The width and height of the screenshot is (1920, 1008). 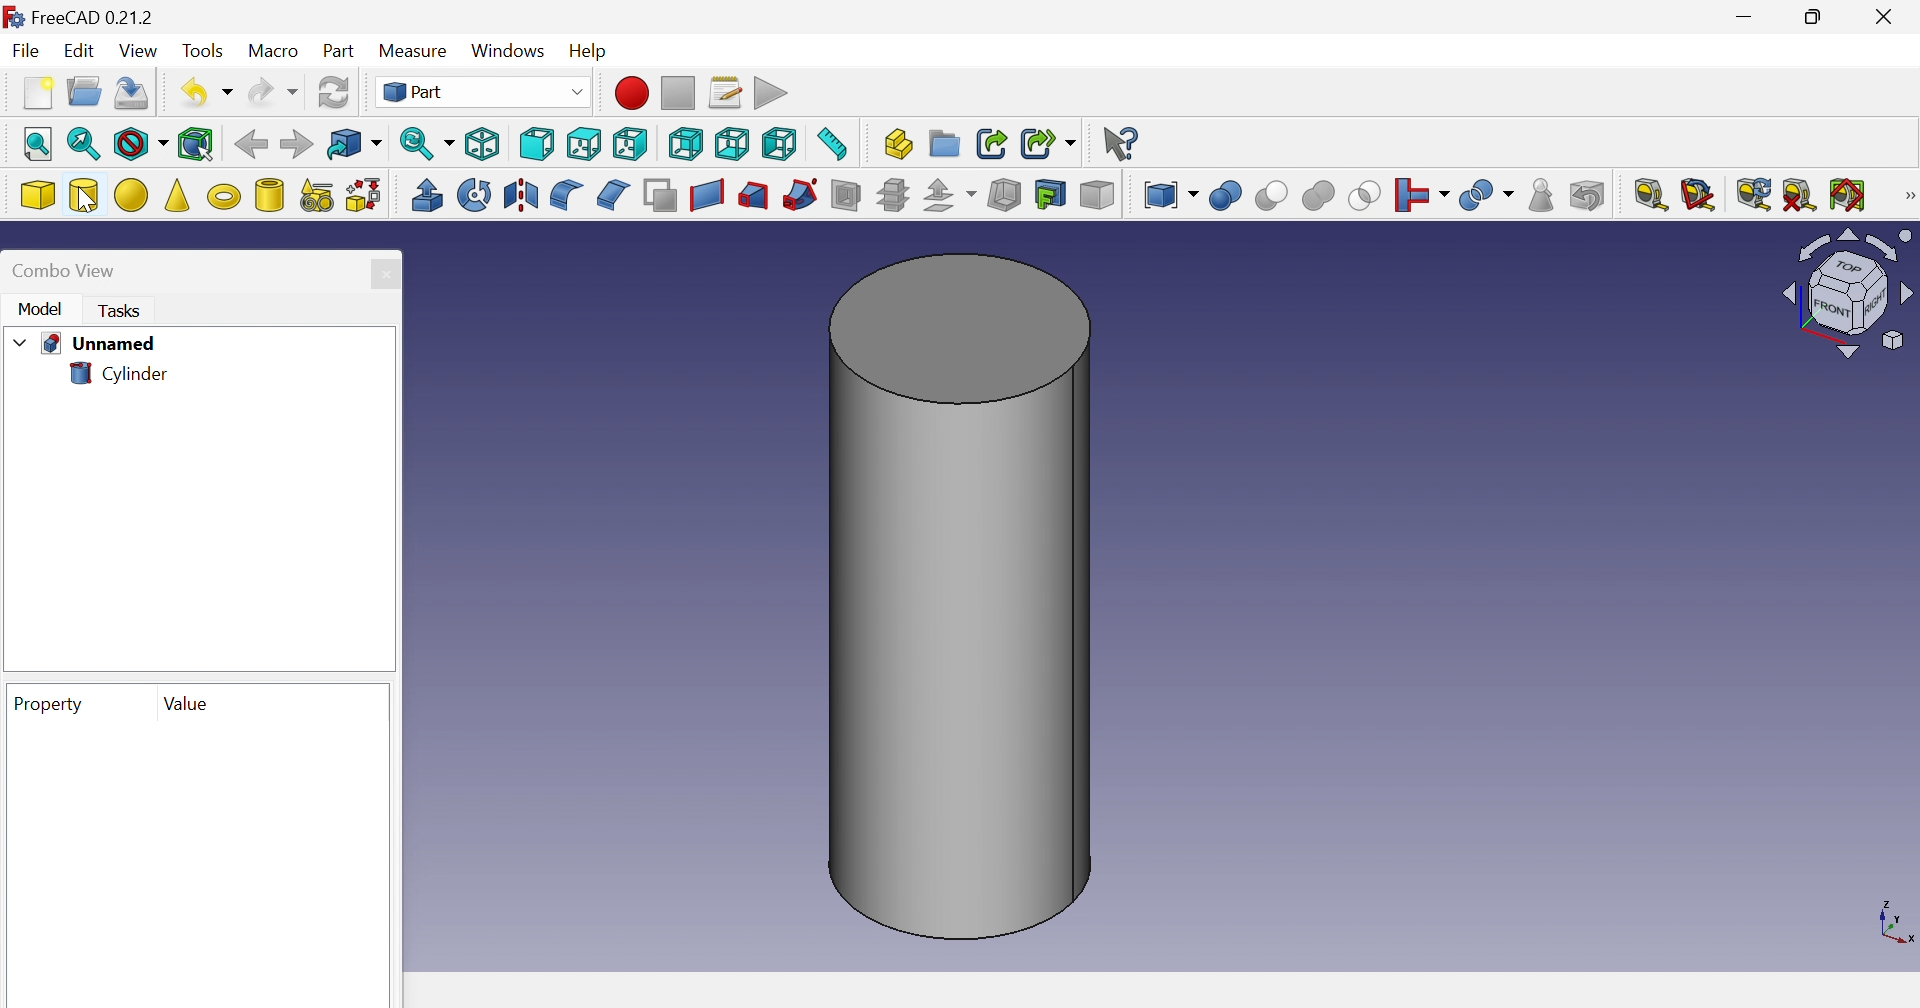 What do you see at coordinates (67, 271) in the screenshot?
I see `Combo view` at bounding box center [67, 271].